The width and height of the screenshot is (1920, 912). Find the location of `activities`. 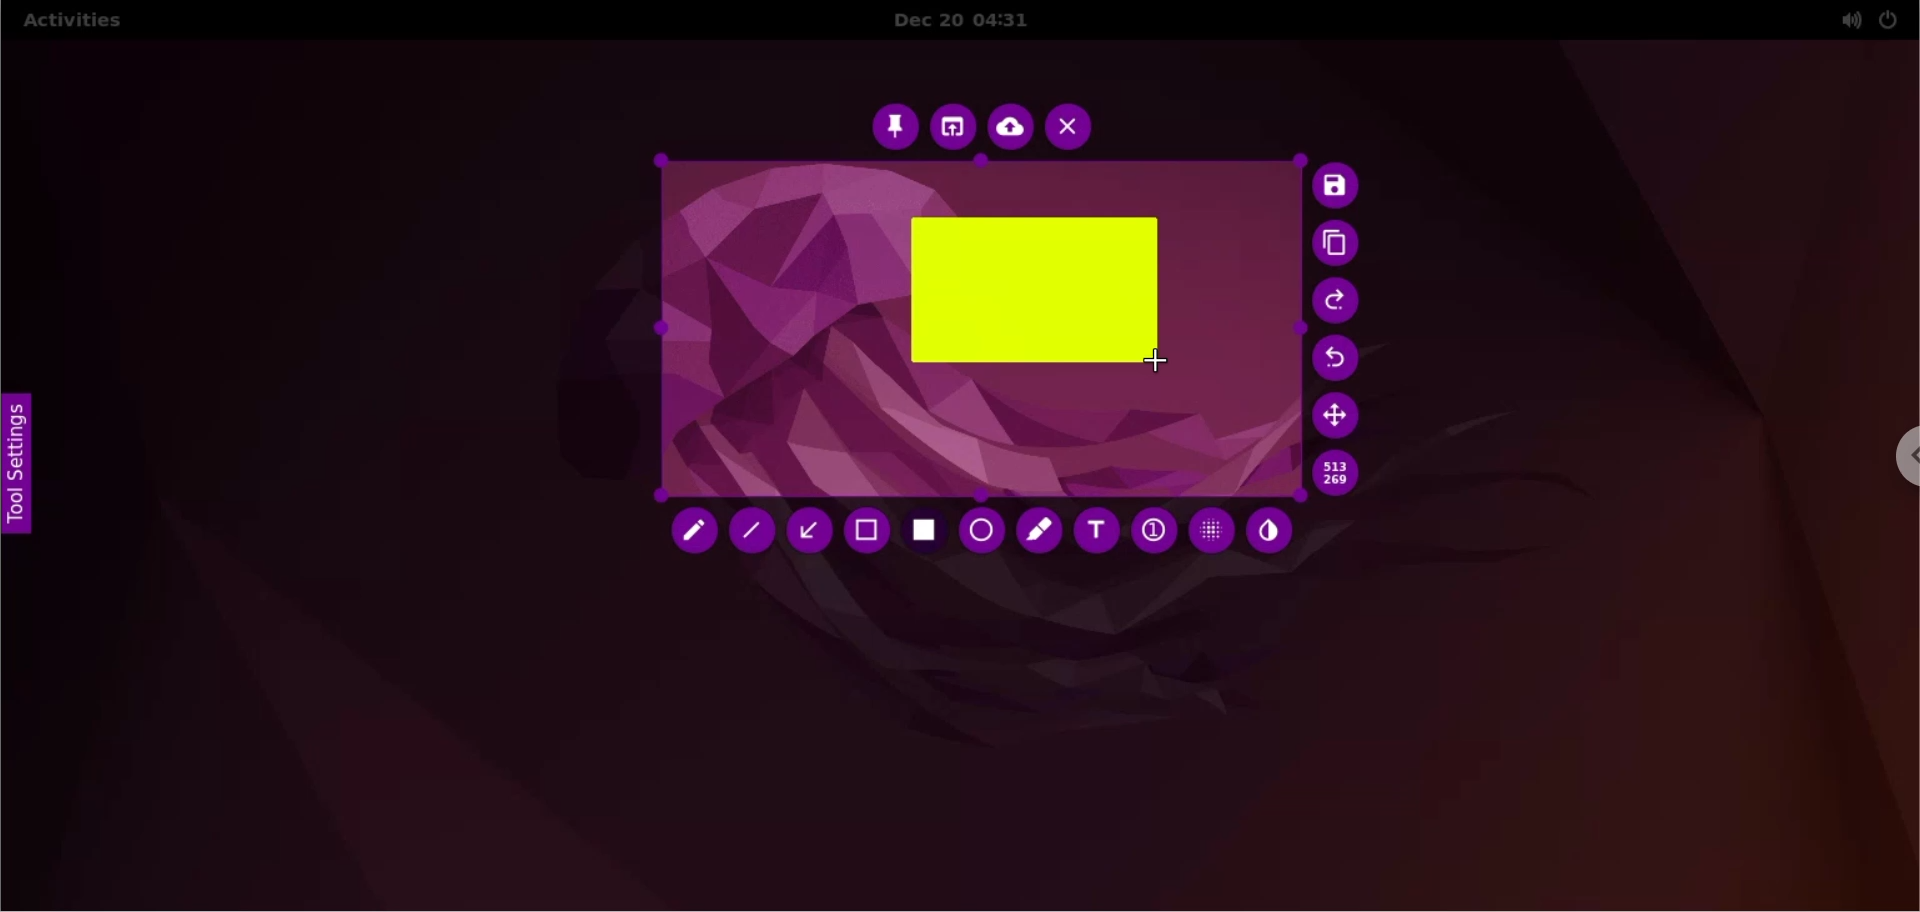

activities is located at coordinates (79, 20).